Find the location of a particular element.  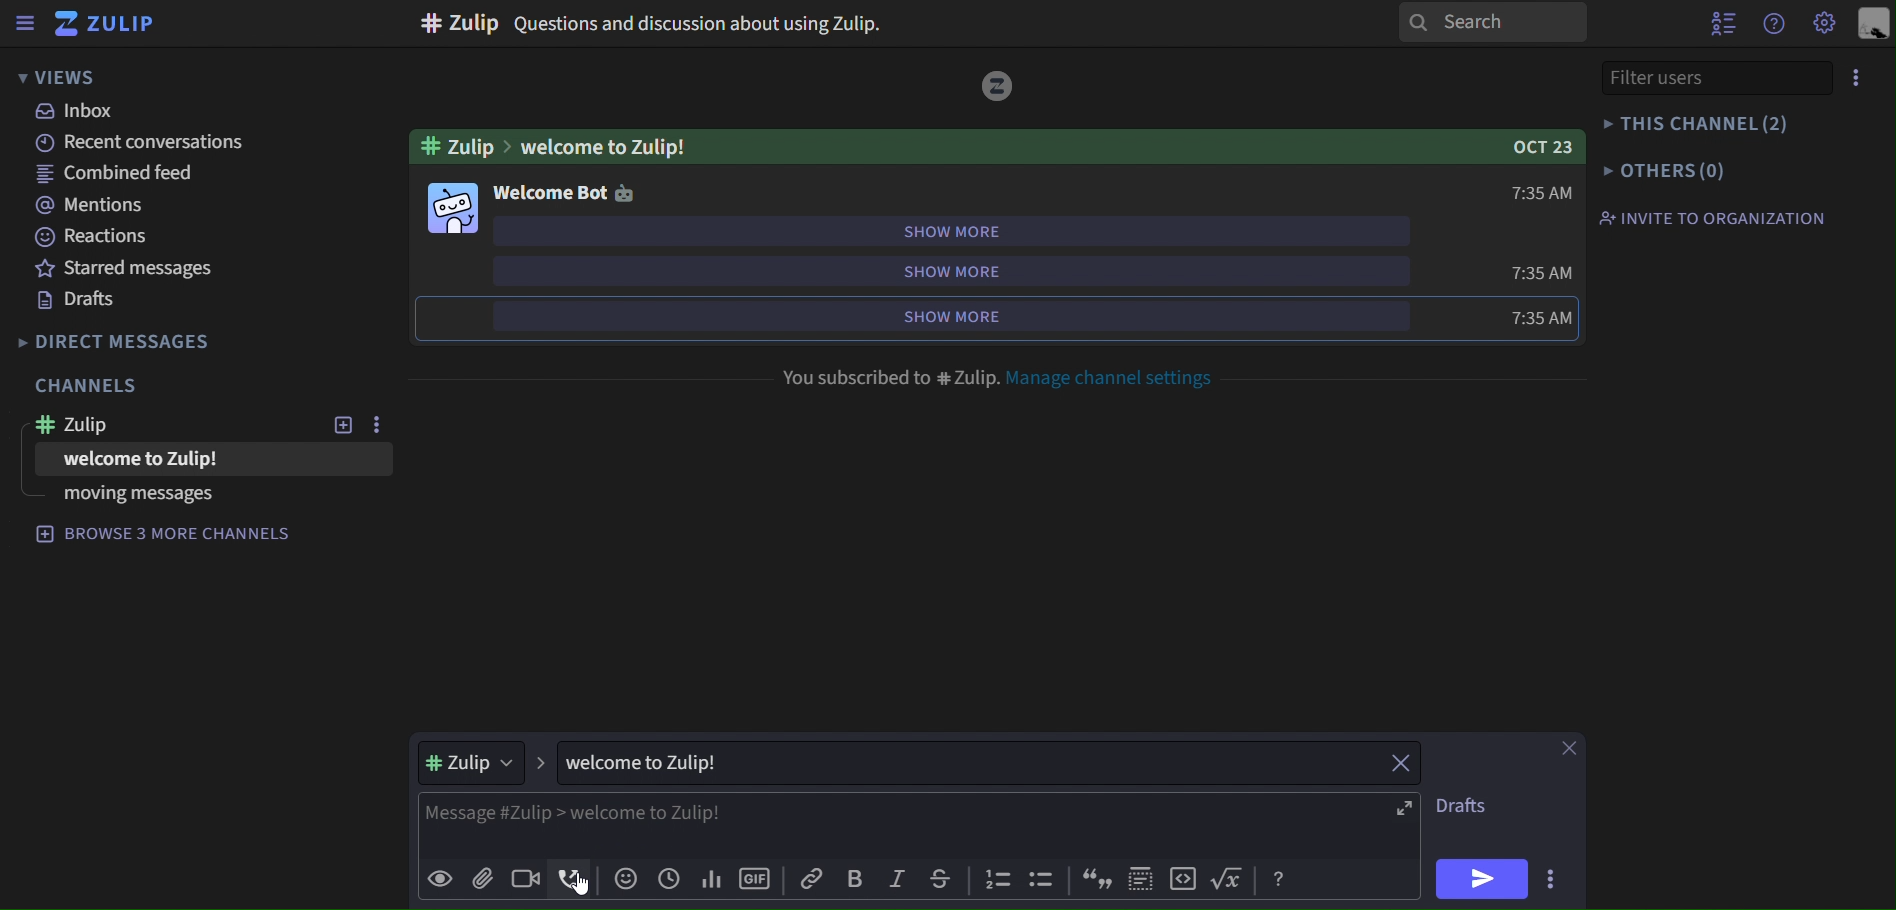

starred messages is located at coordinates (120, 267).